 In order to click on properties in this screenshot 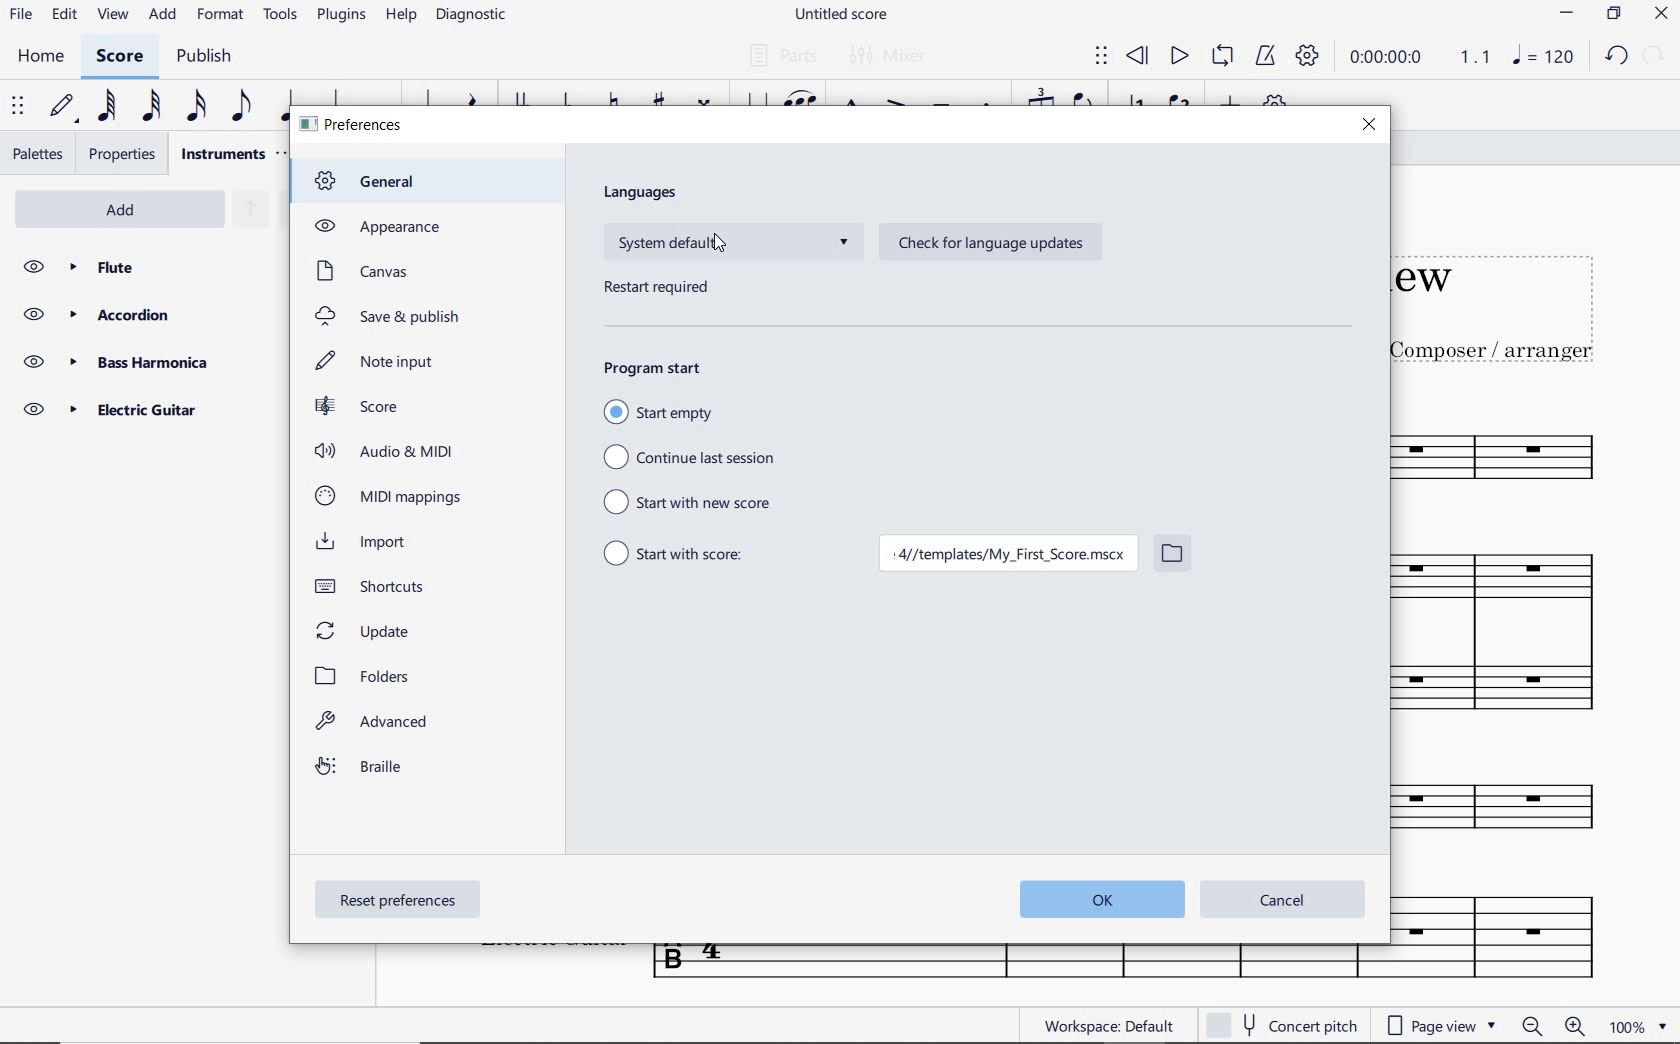, I will do `click(122, 154)`.